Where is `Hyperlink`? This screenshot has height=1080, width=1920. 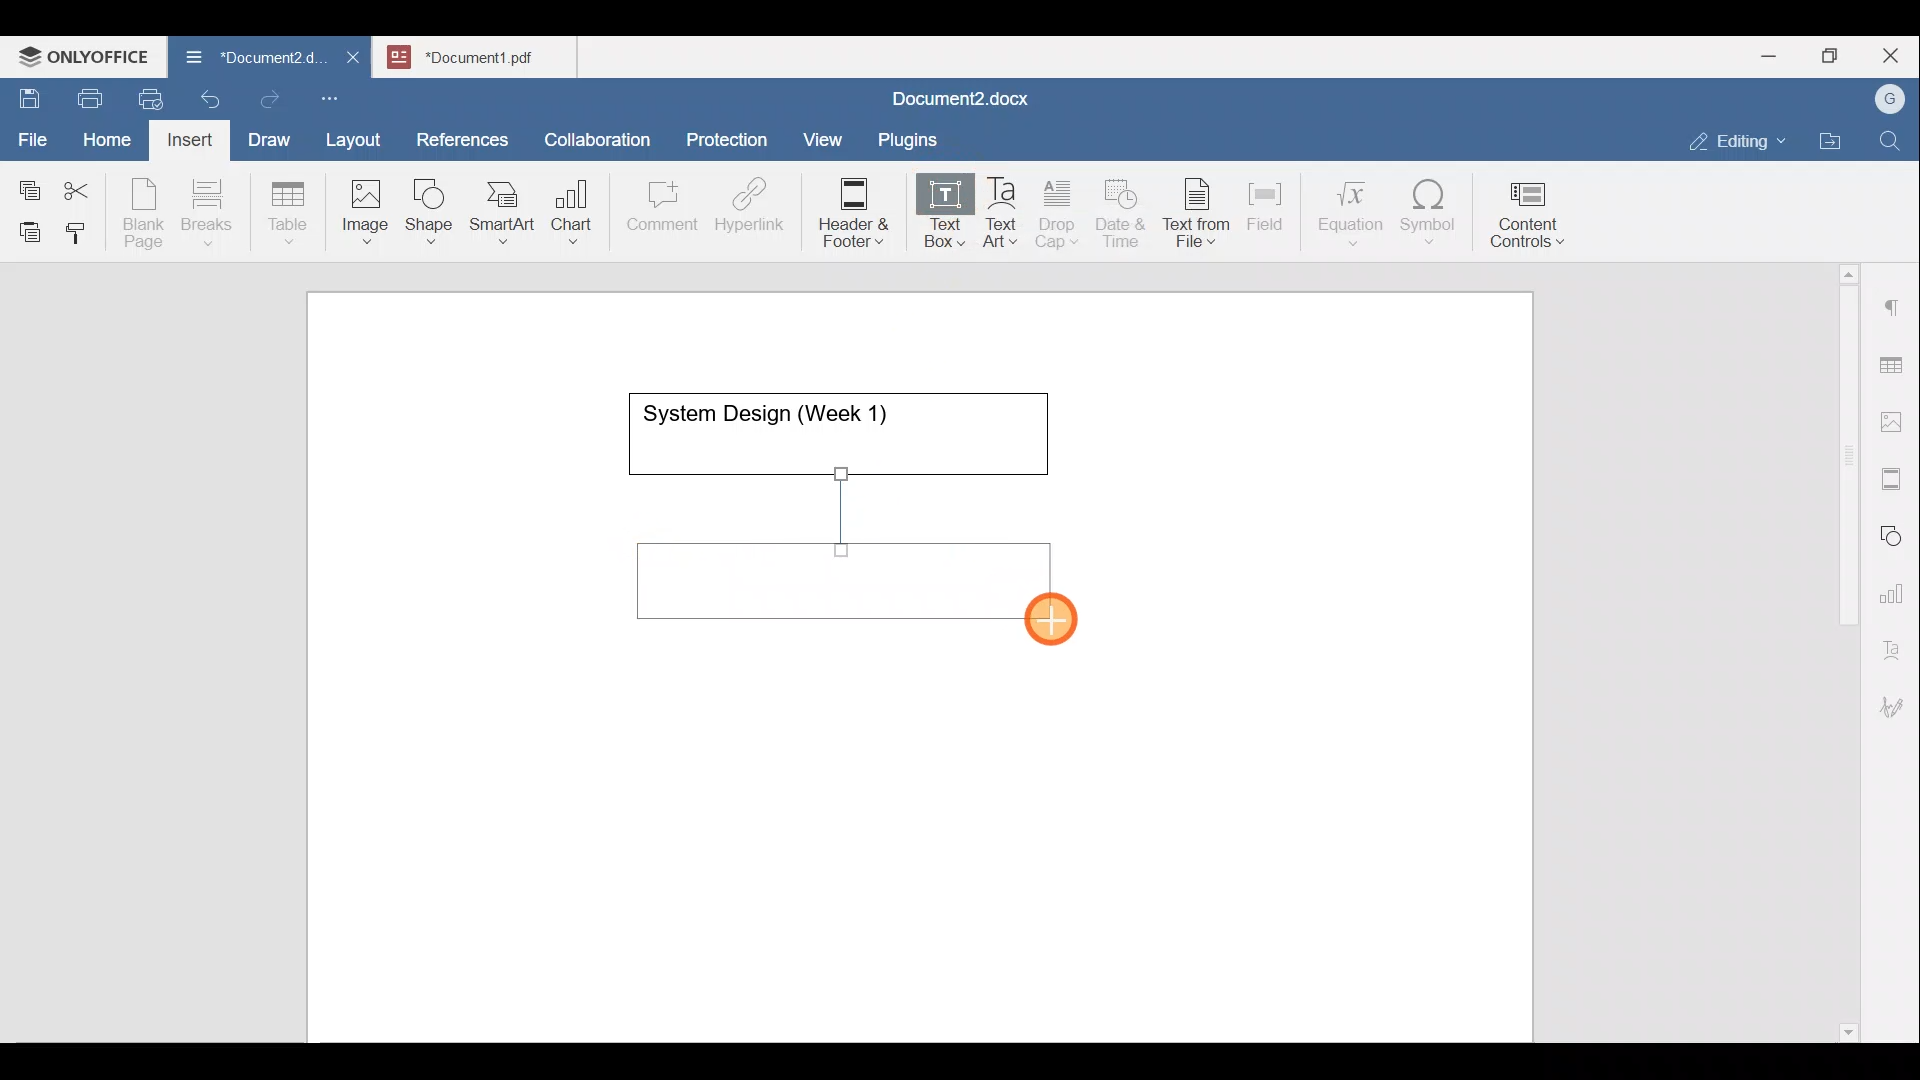 Hyperlink is located at coordinates (756, 211).